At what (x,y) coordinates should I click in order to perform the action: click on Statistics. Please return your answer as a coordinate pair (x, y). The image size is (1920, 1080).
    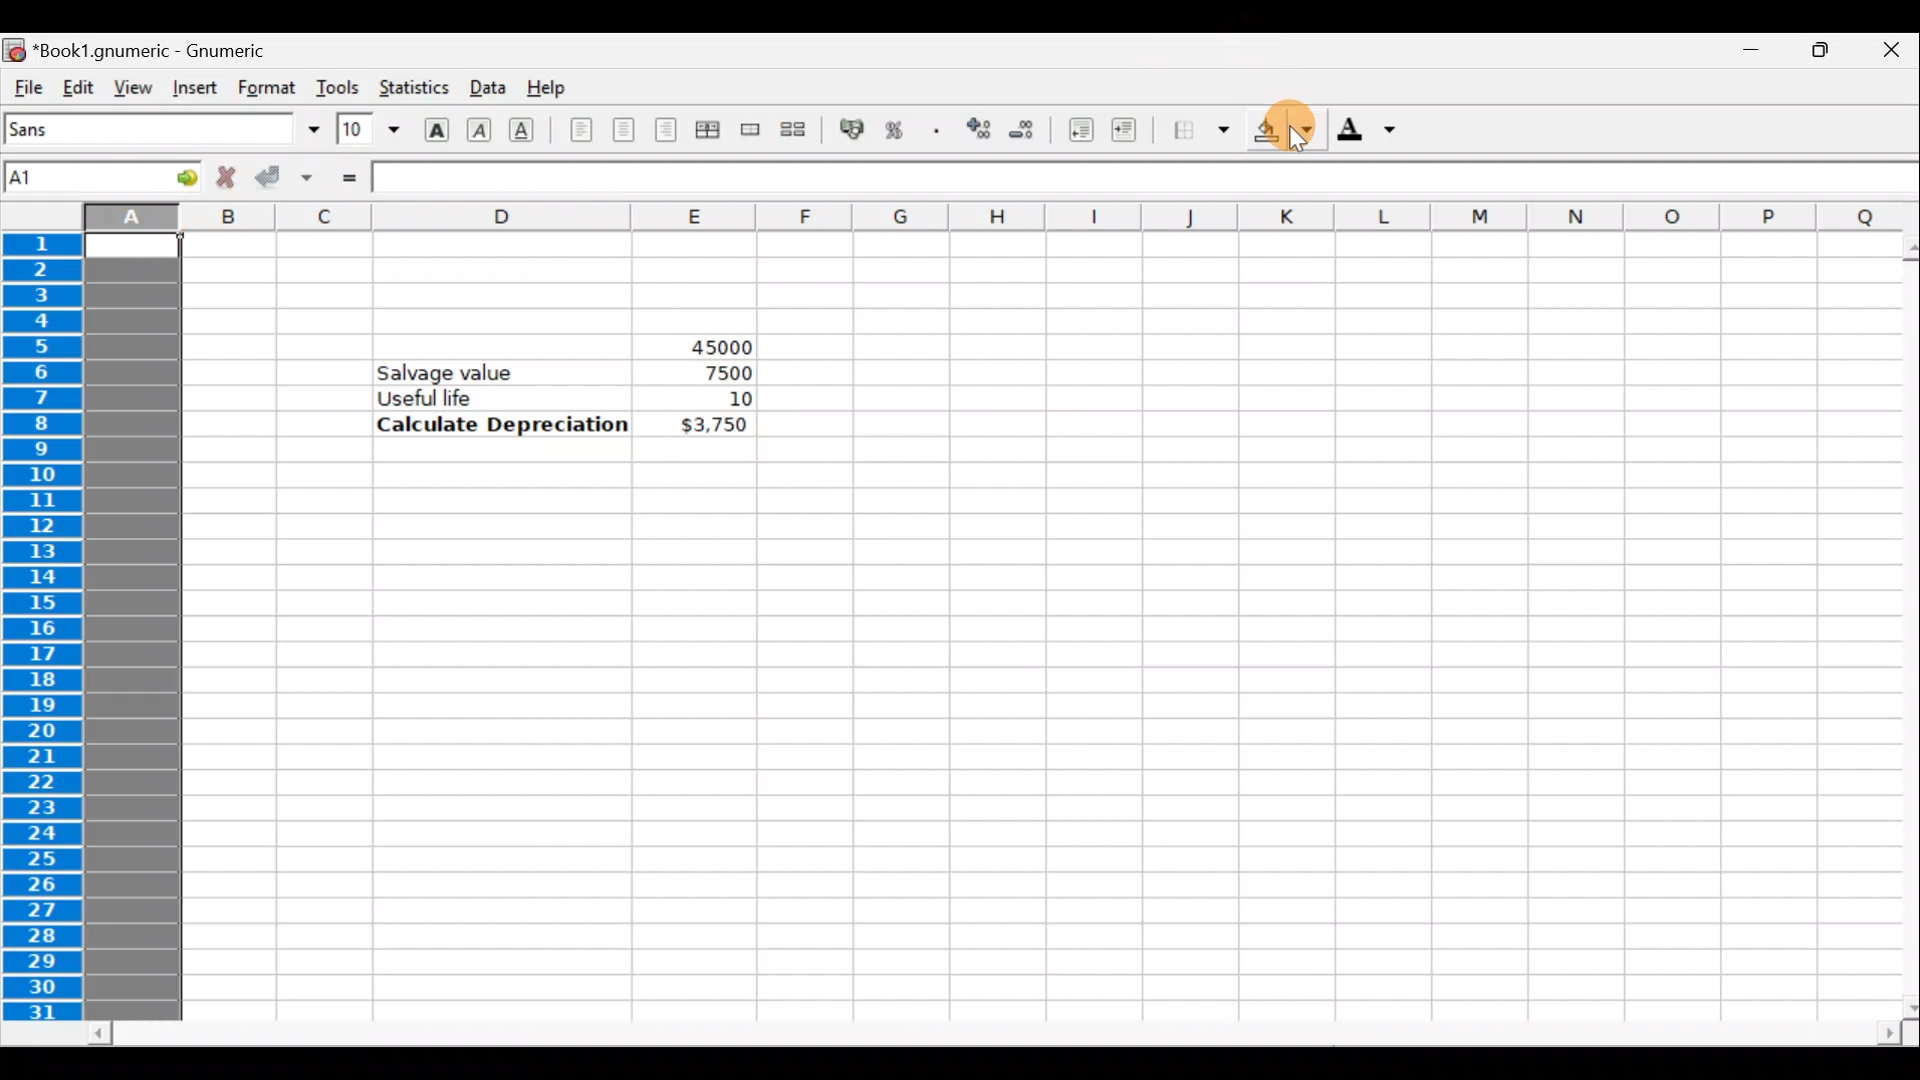
    Looking at the image, I should click on (412, 89).